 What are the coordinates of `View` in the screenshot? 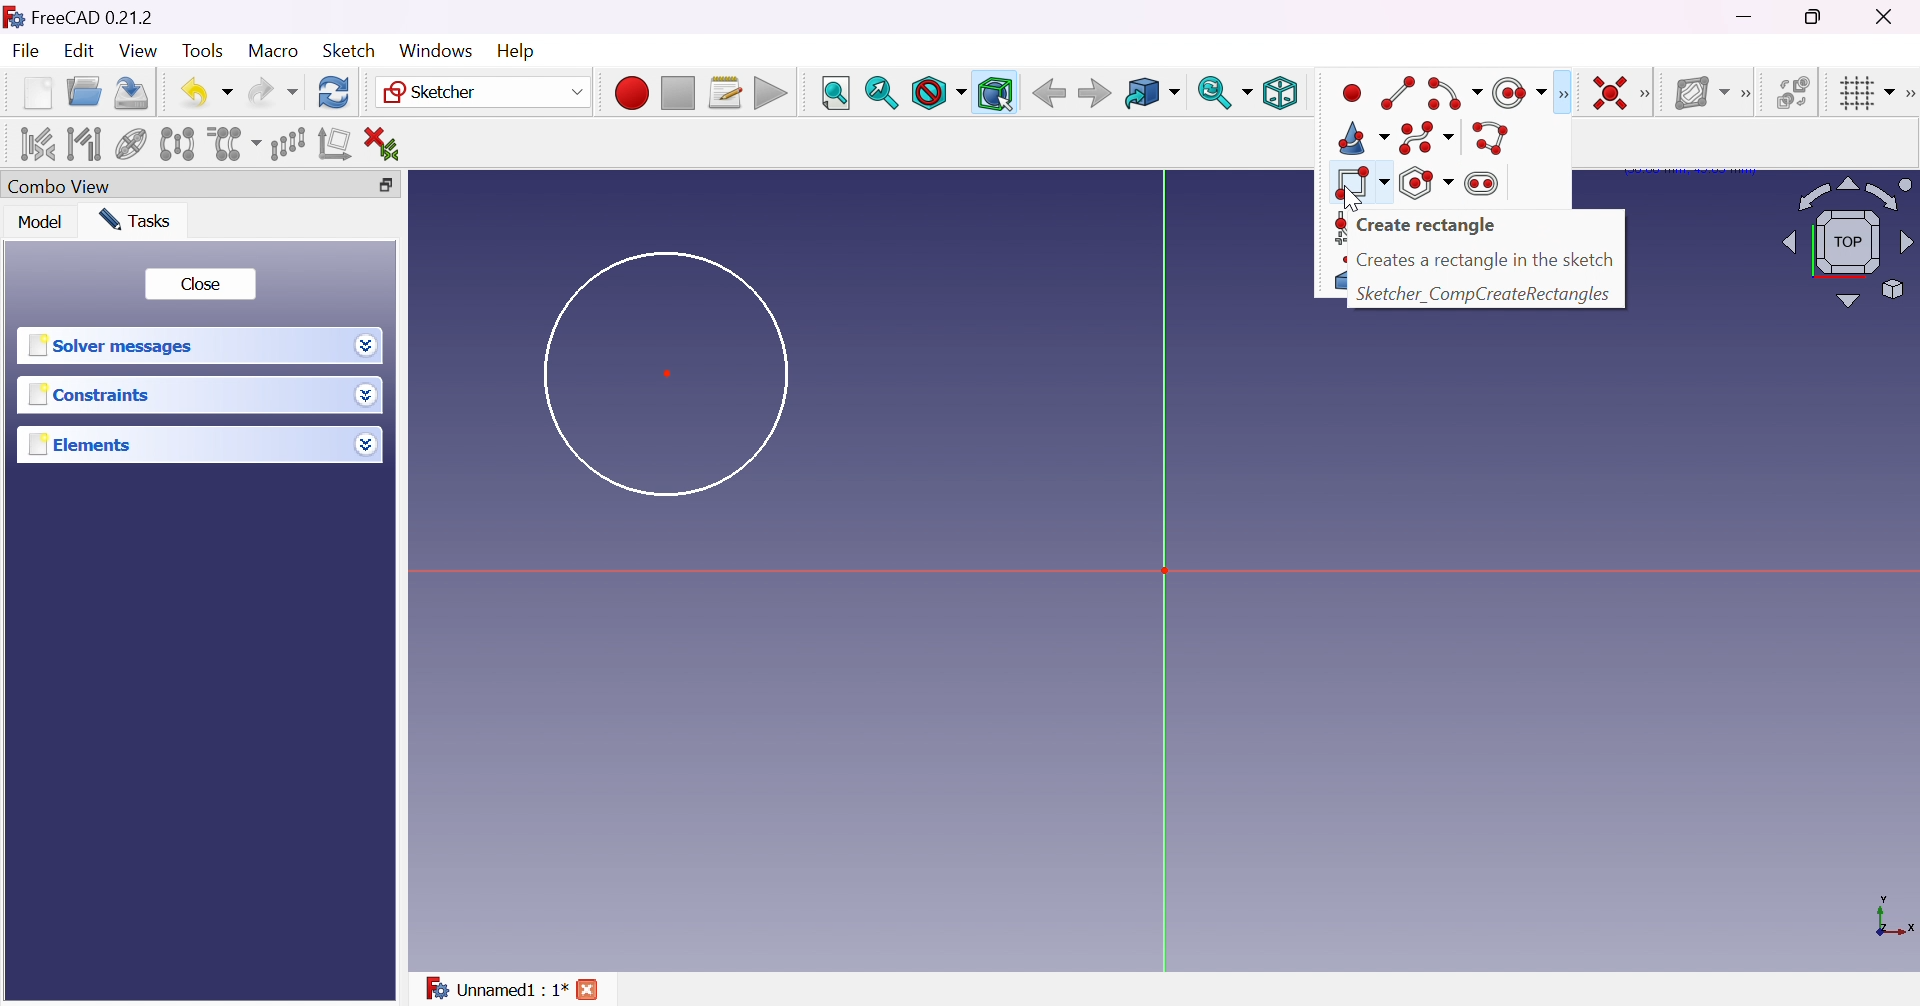 It's located at (140, 52).